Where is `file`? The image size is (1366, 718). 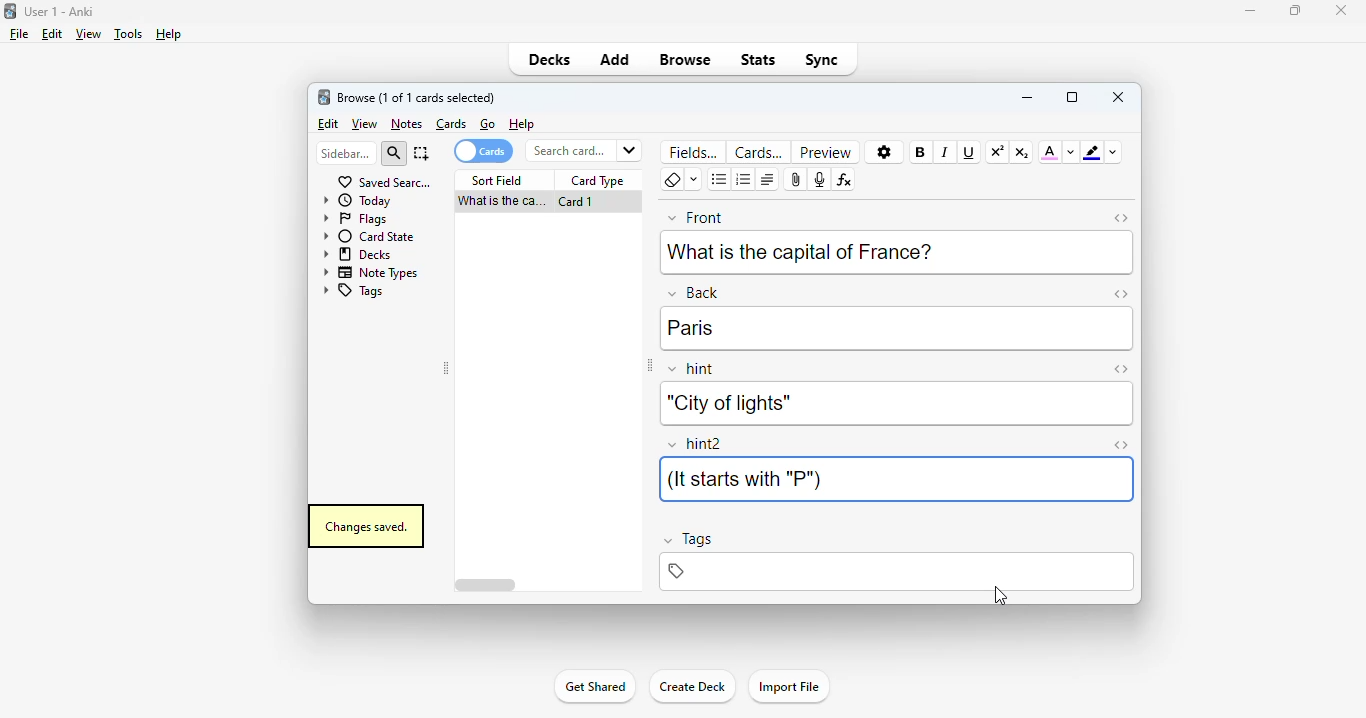 file is located at coordinates (19, 34).